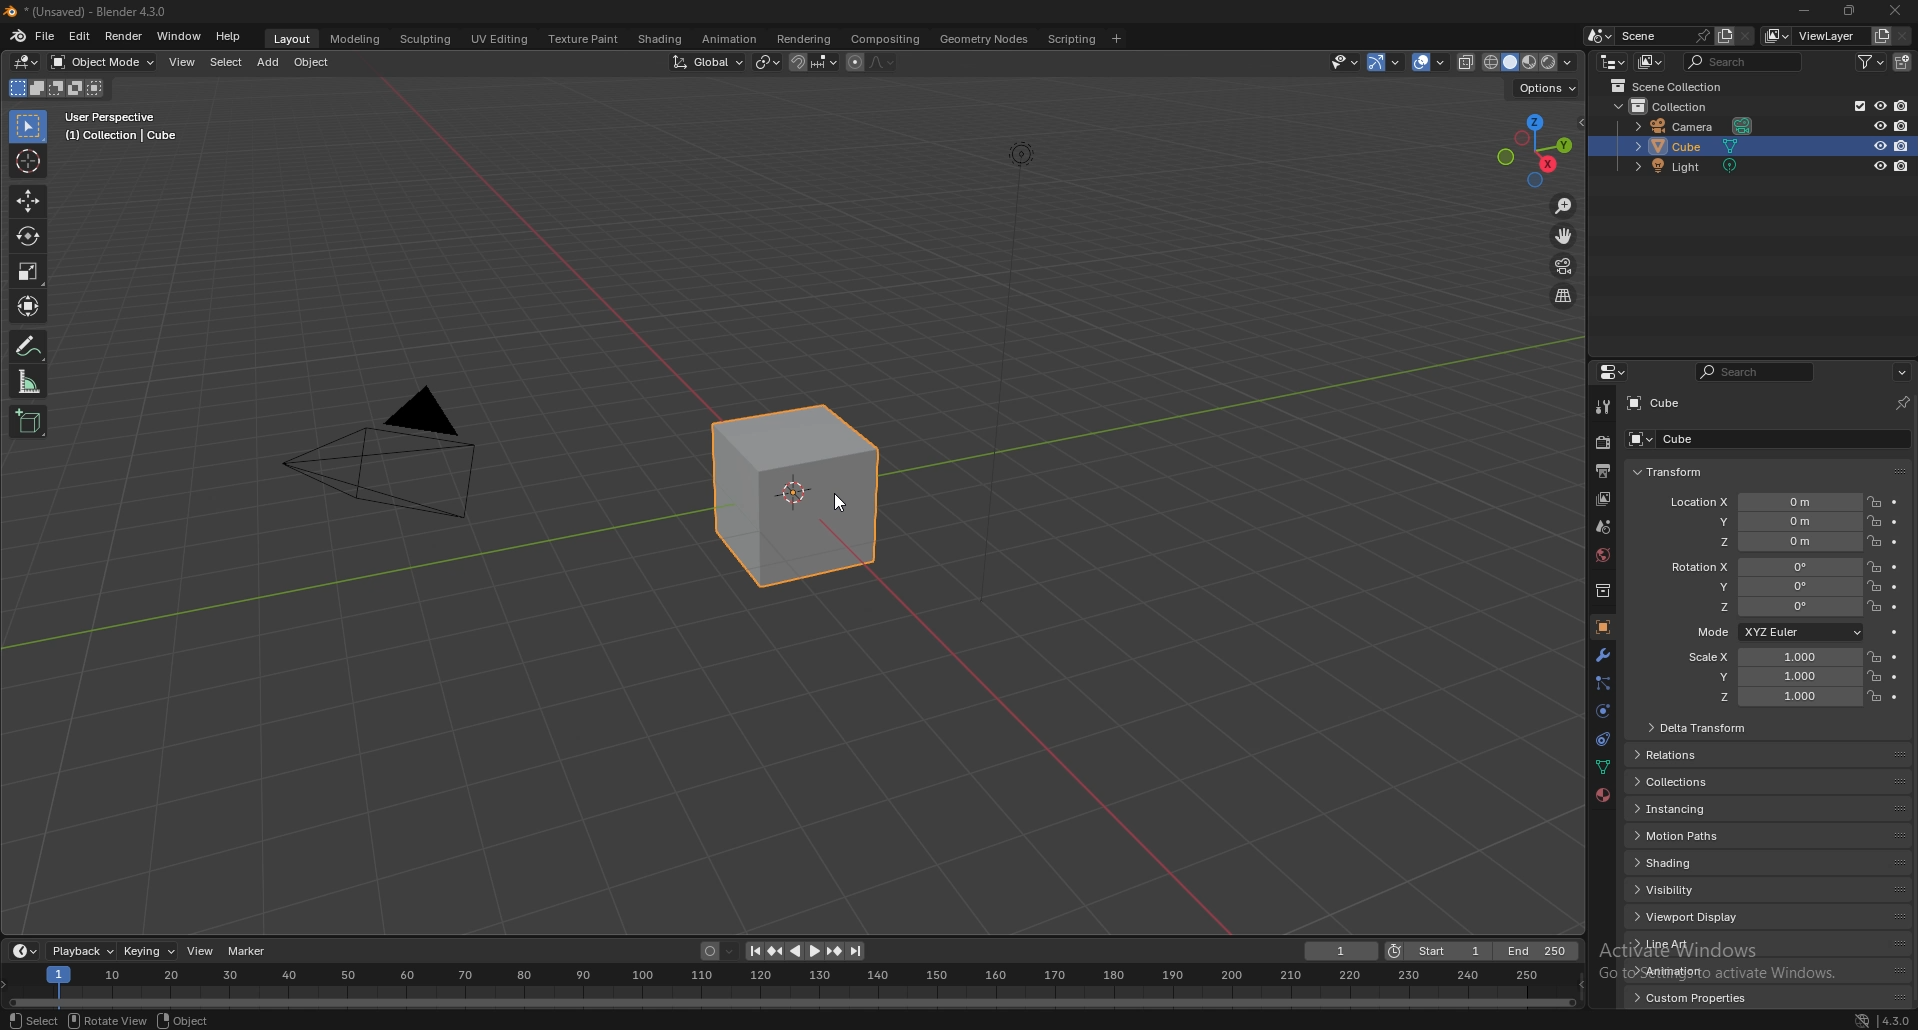 This screenshot has width=1918, height=1030. I want to click on network, so click(1862, 1020).